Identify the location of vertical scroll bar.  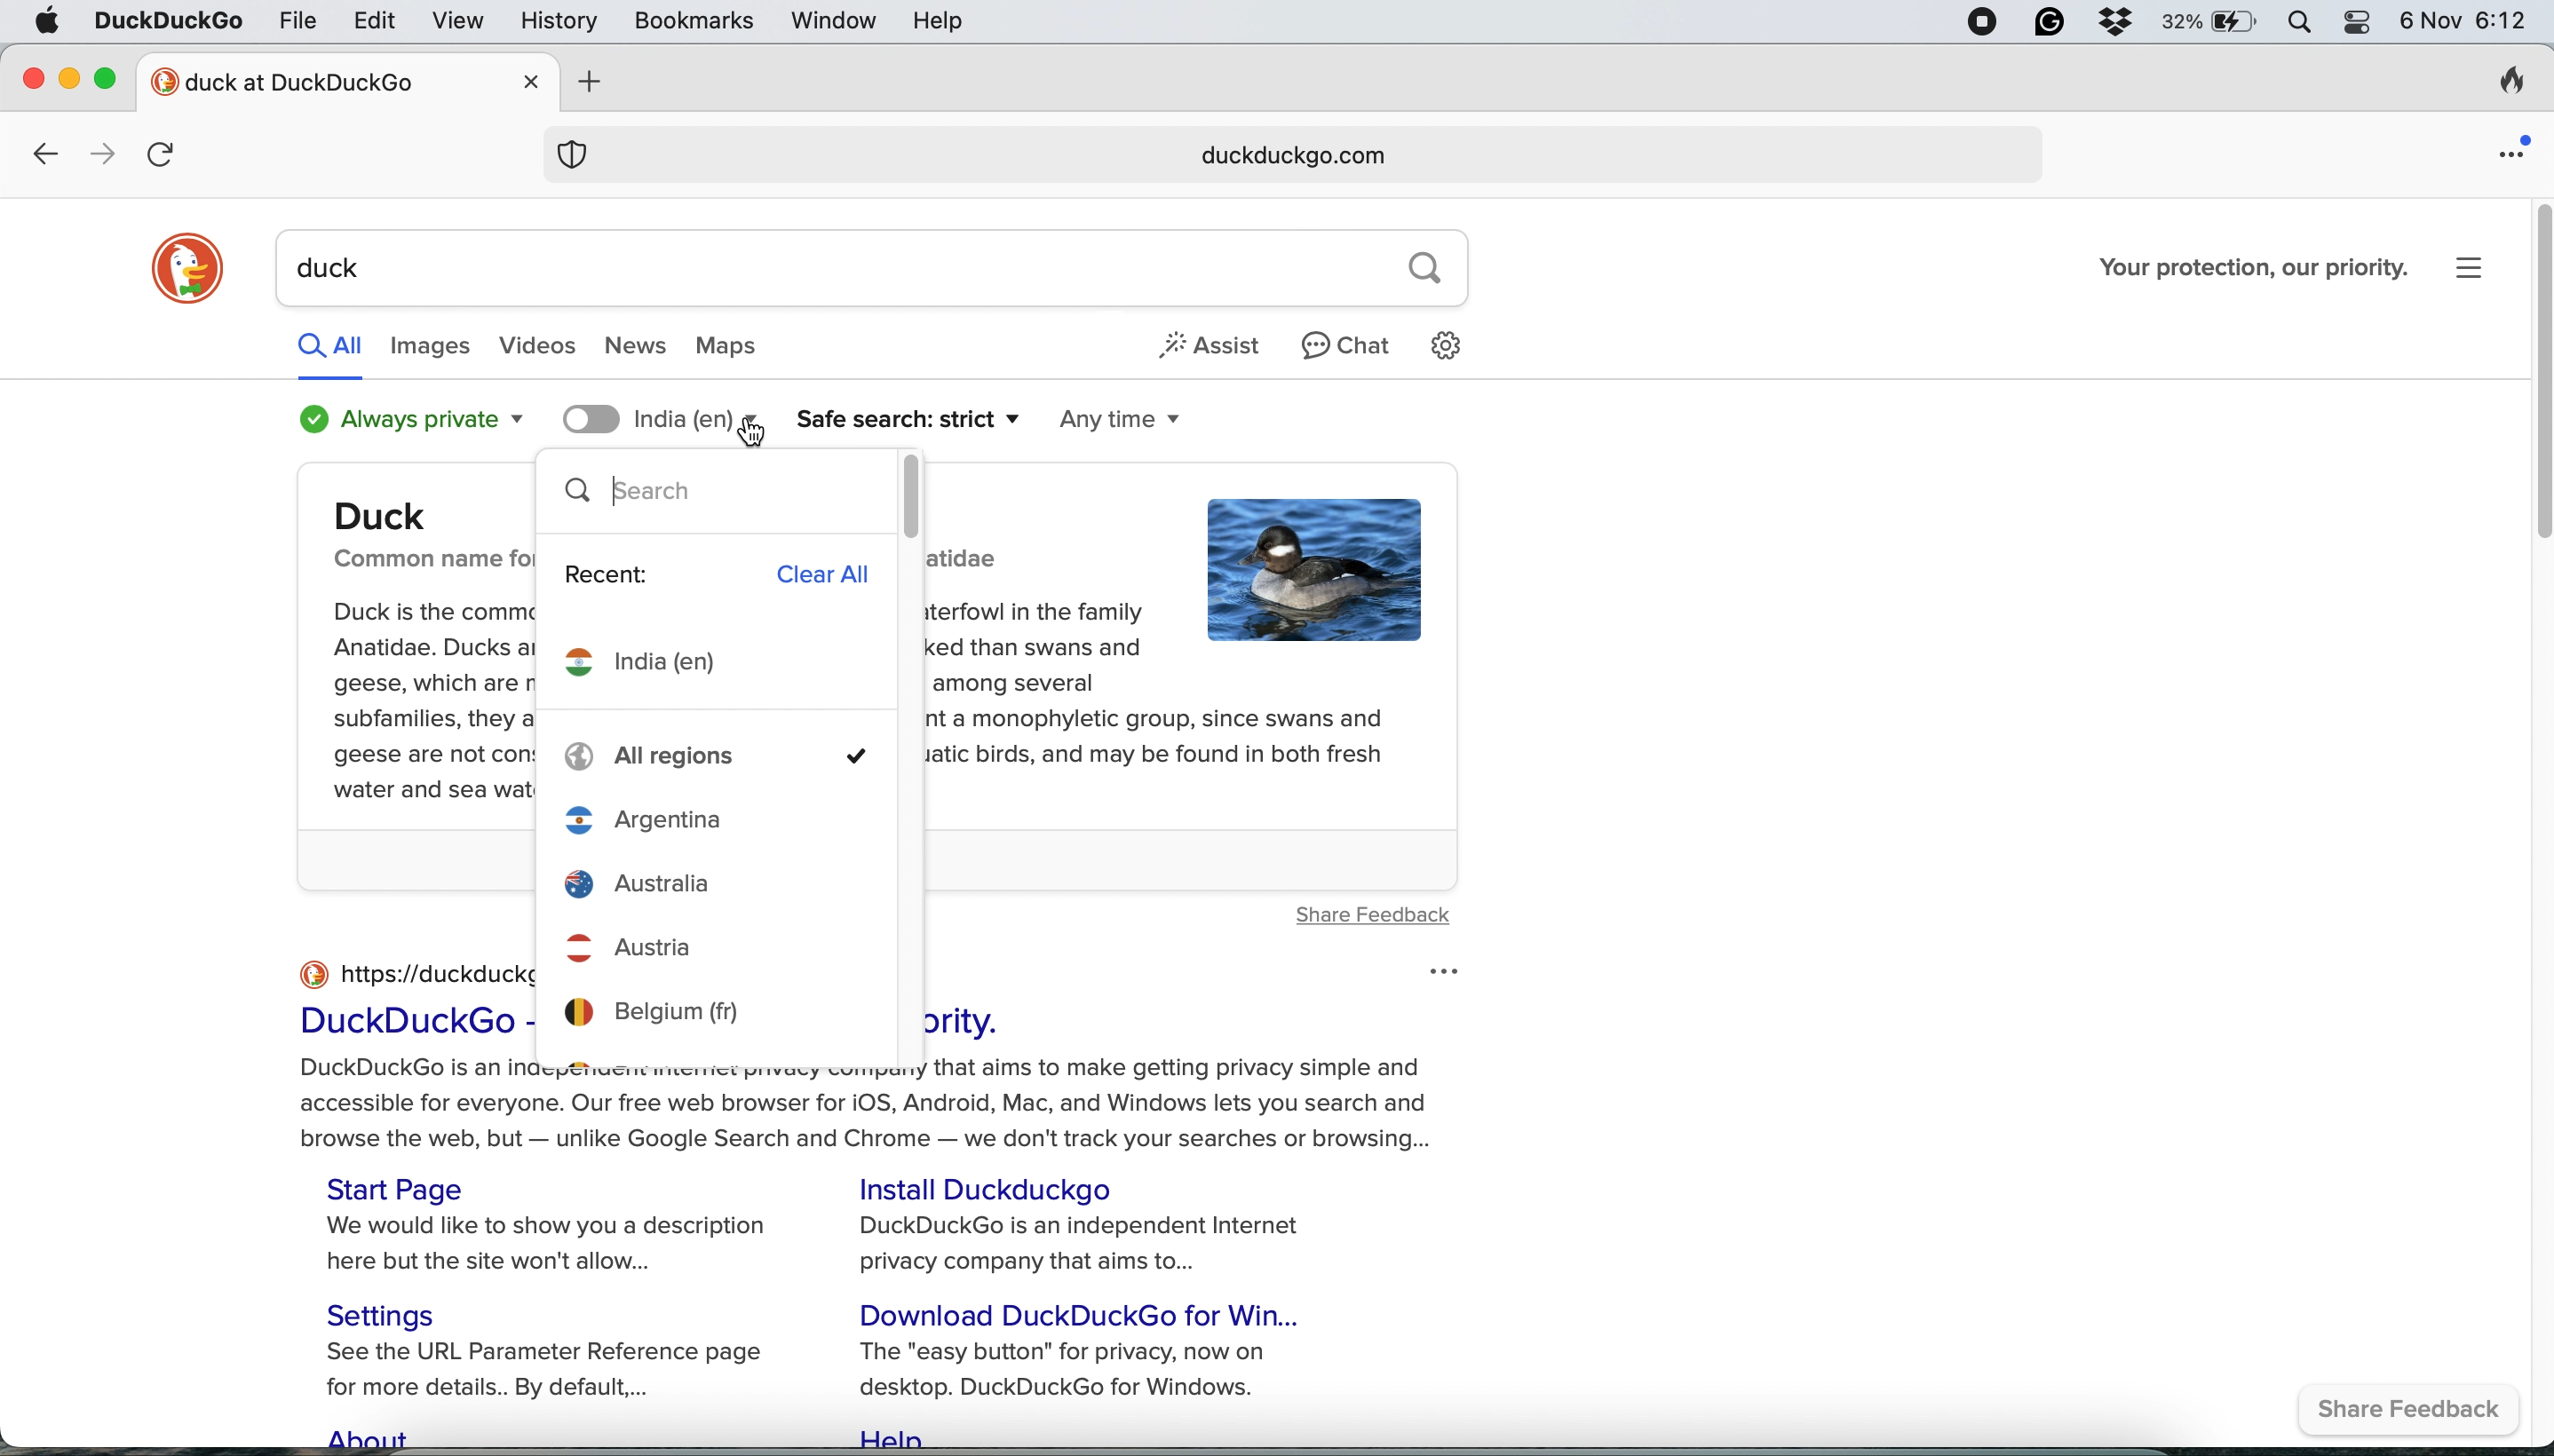
(912, 494).